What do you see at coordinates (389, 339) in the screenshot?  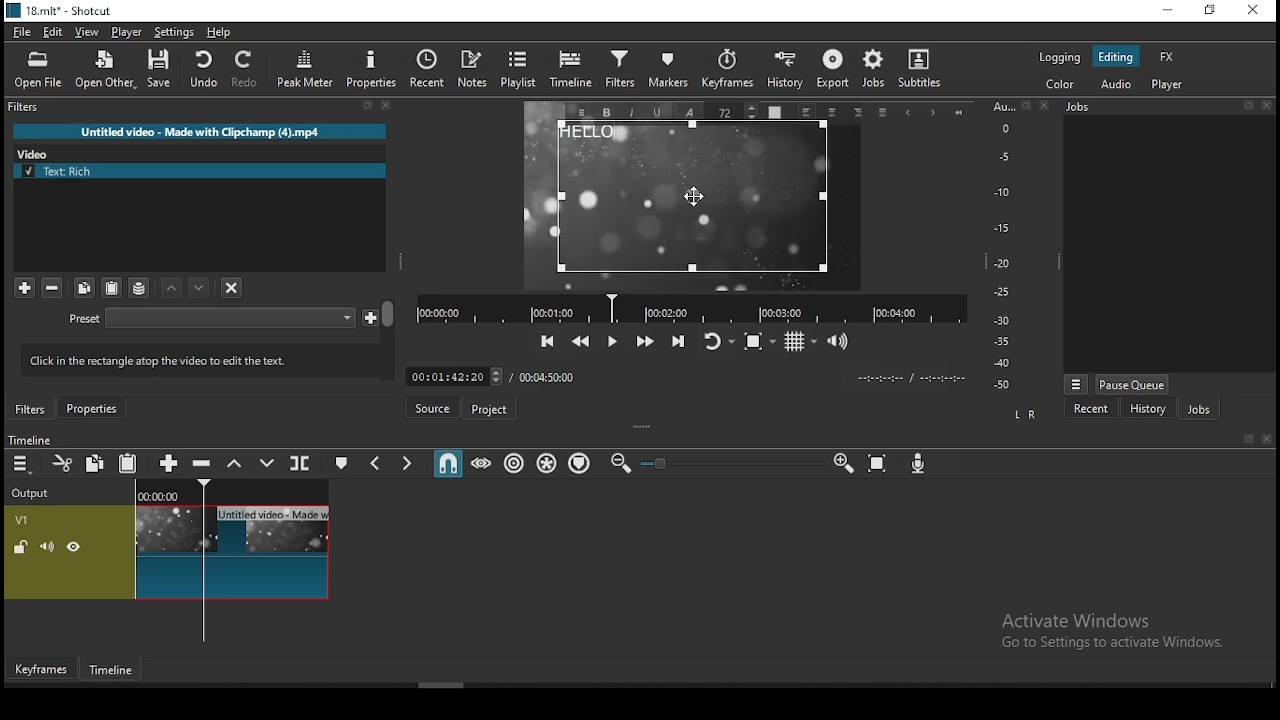 I see `Scroll Bar` at bounding box center [389, 339].